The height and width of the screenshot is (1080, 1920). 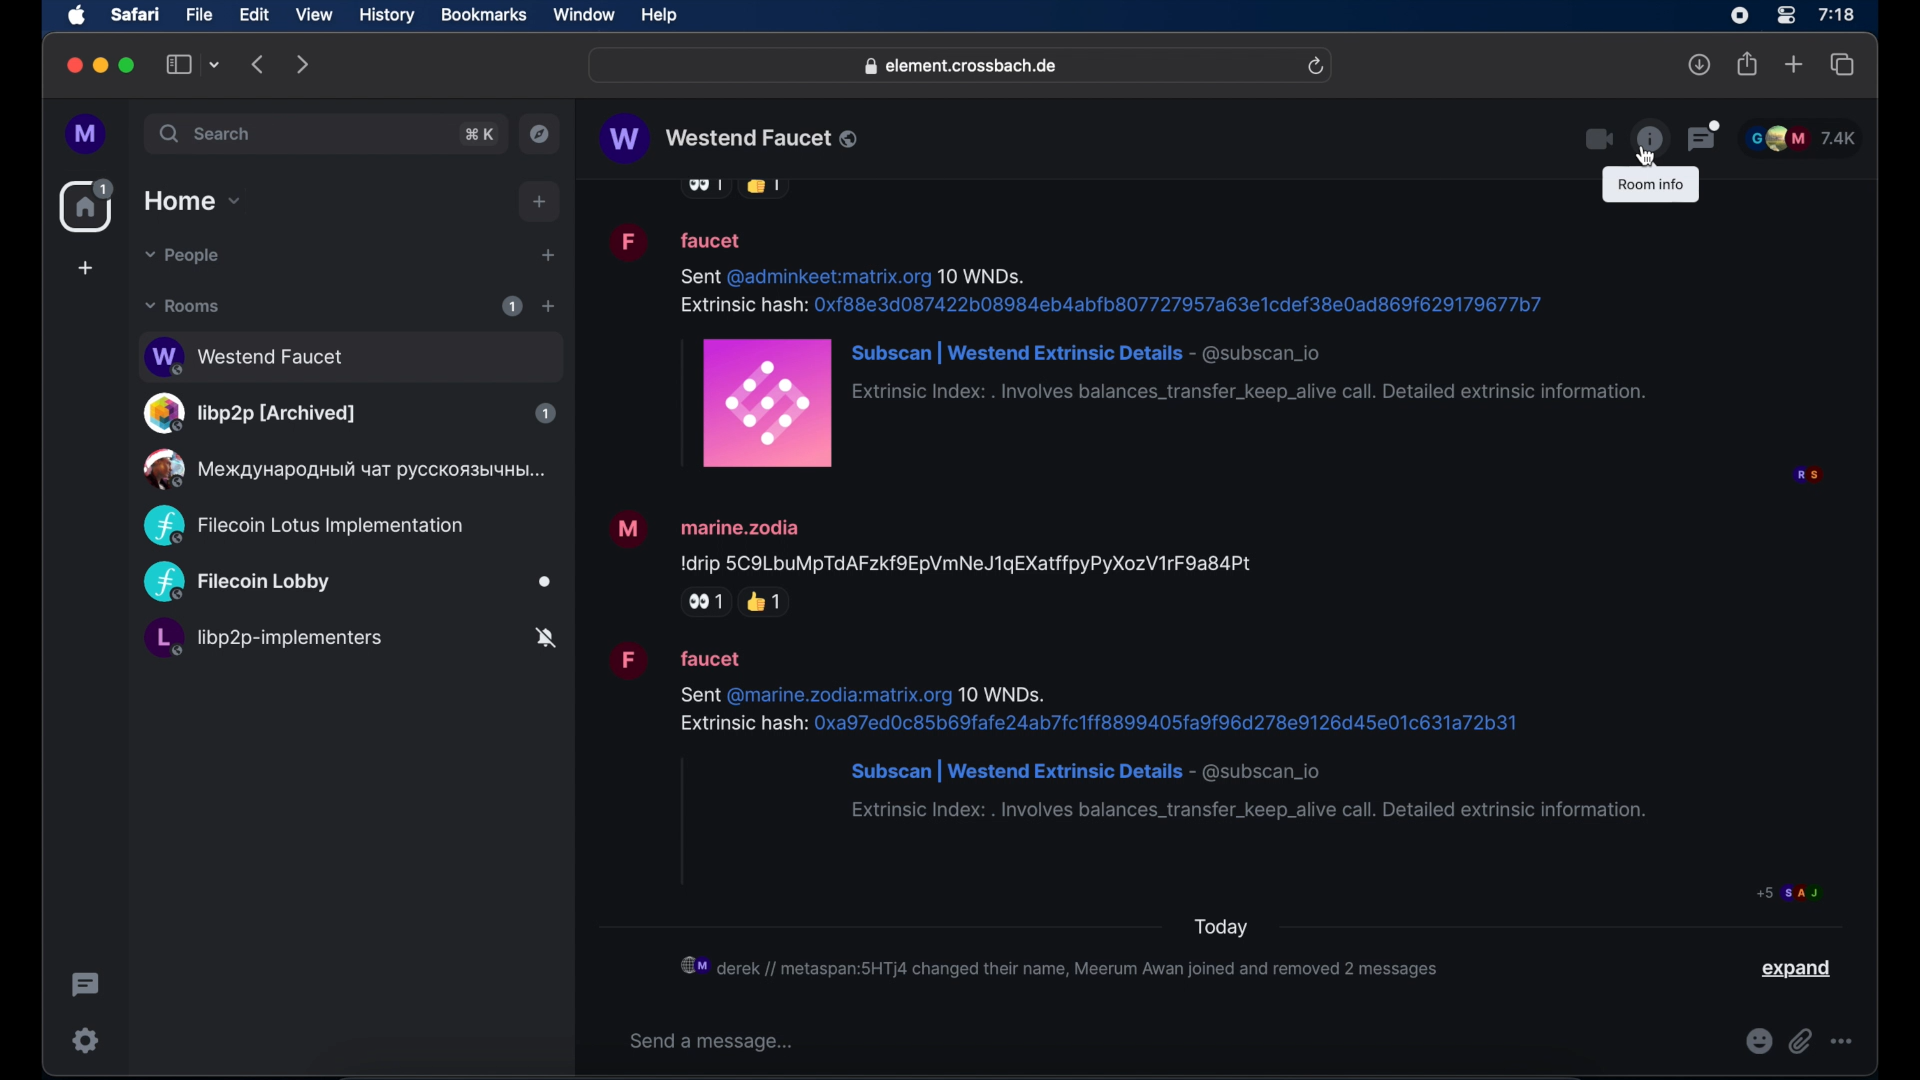 What do you see at coordinates (349, 354) in the screenshot?
I see `public room` at bounding box center [349, 354].